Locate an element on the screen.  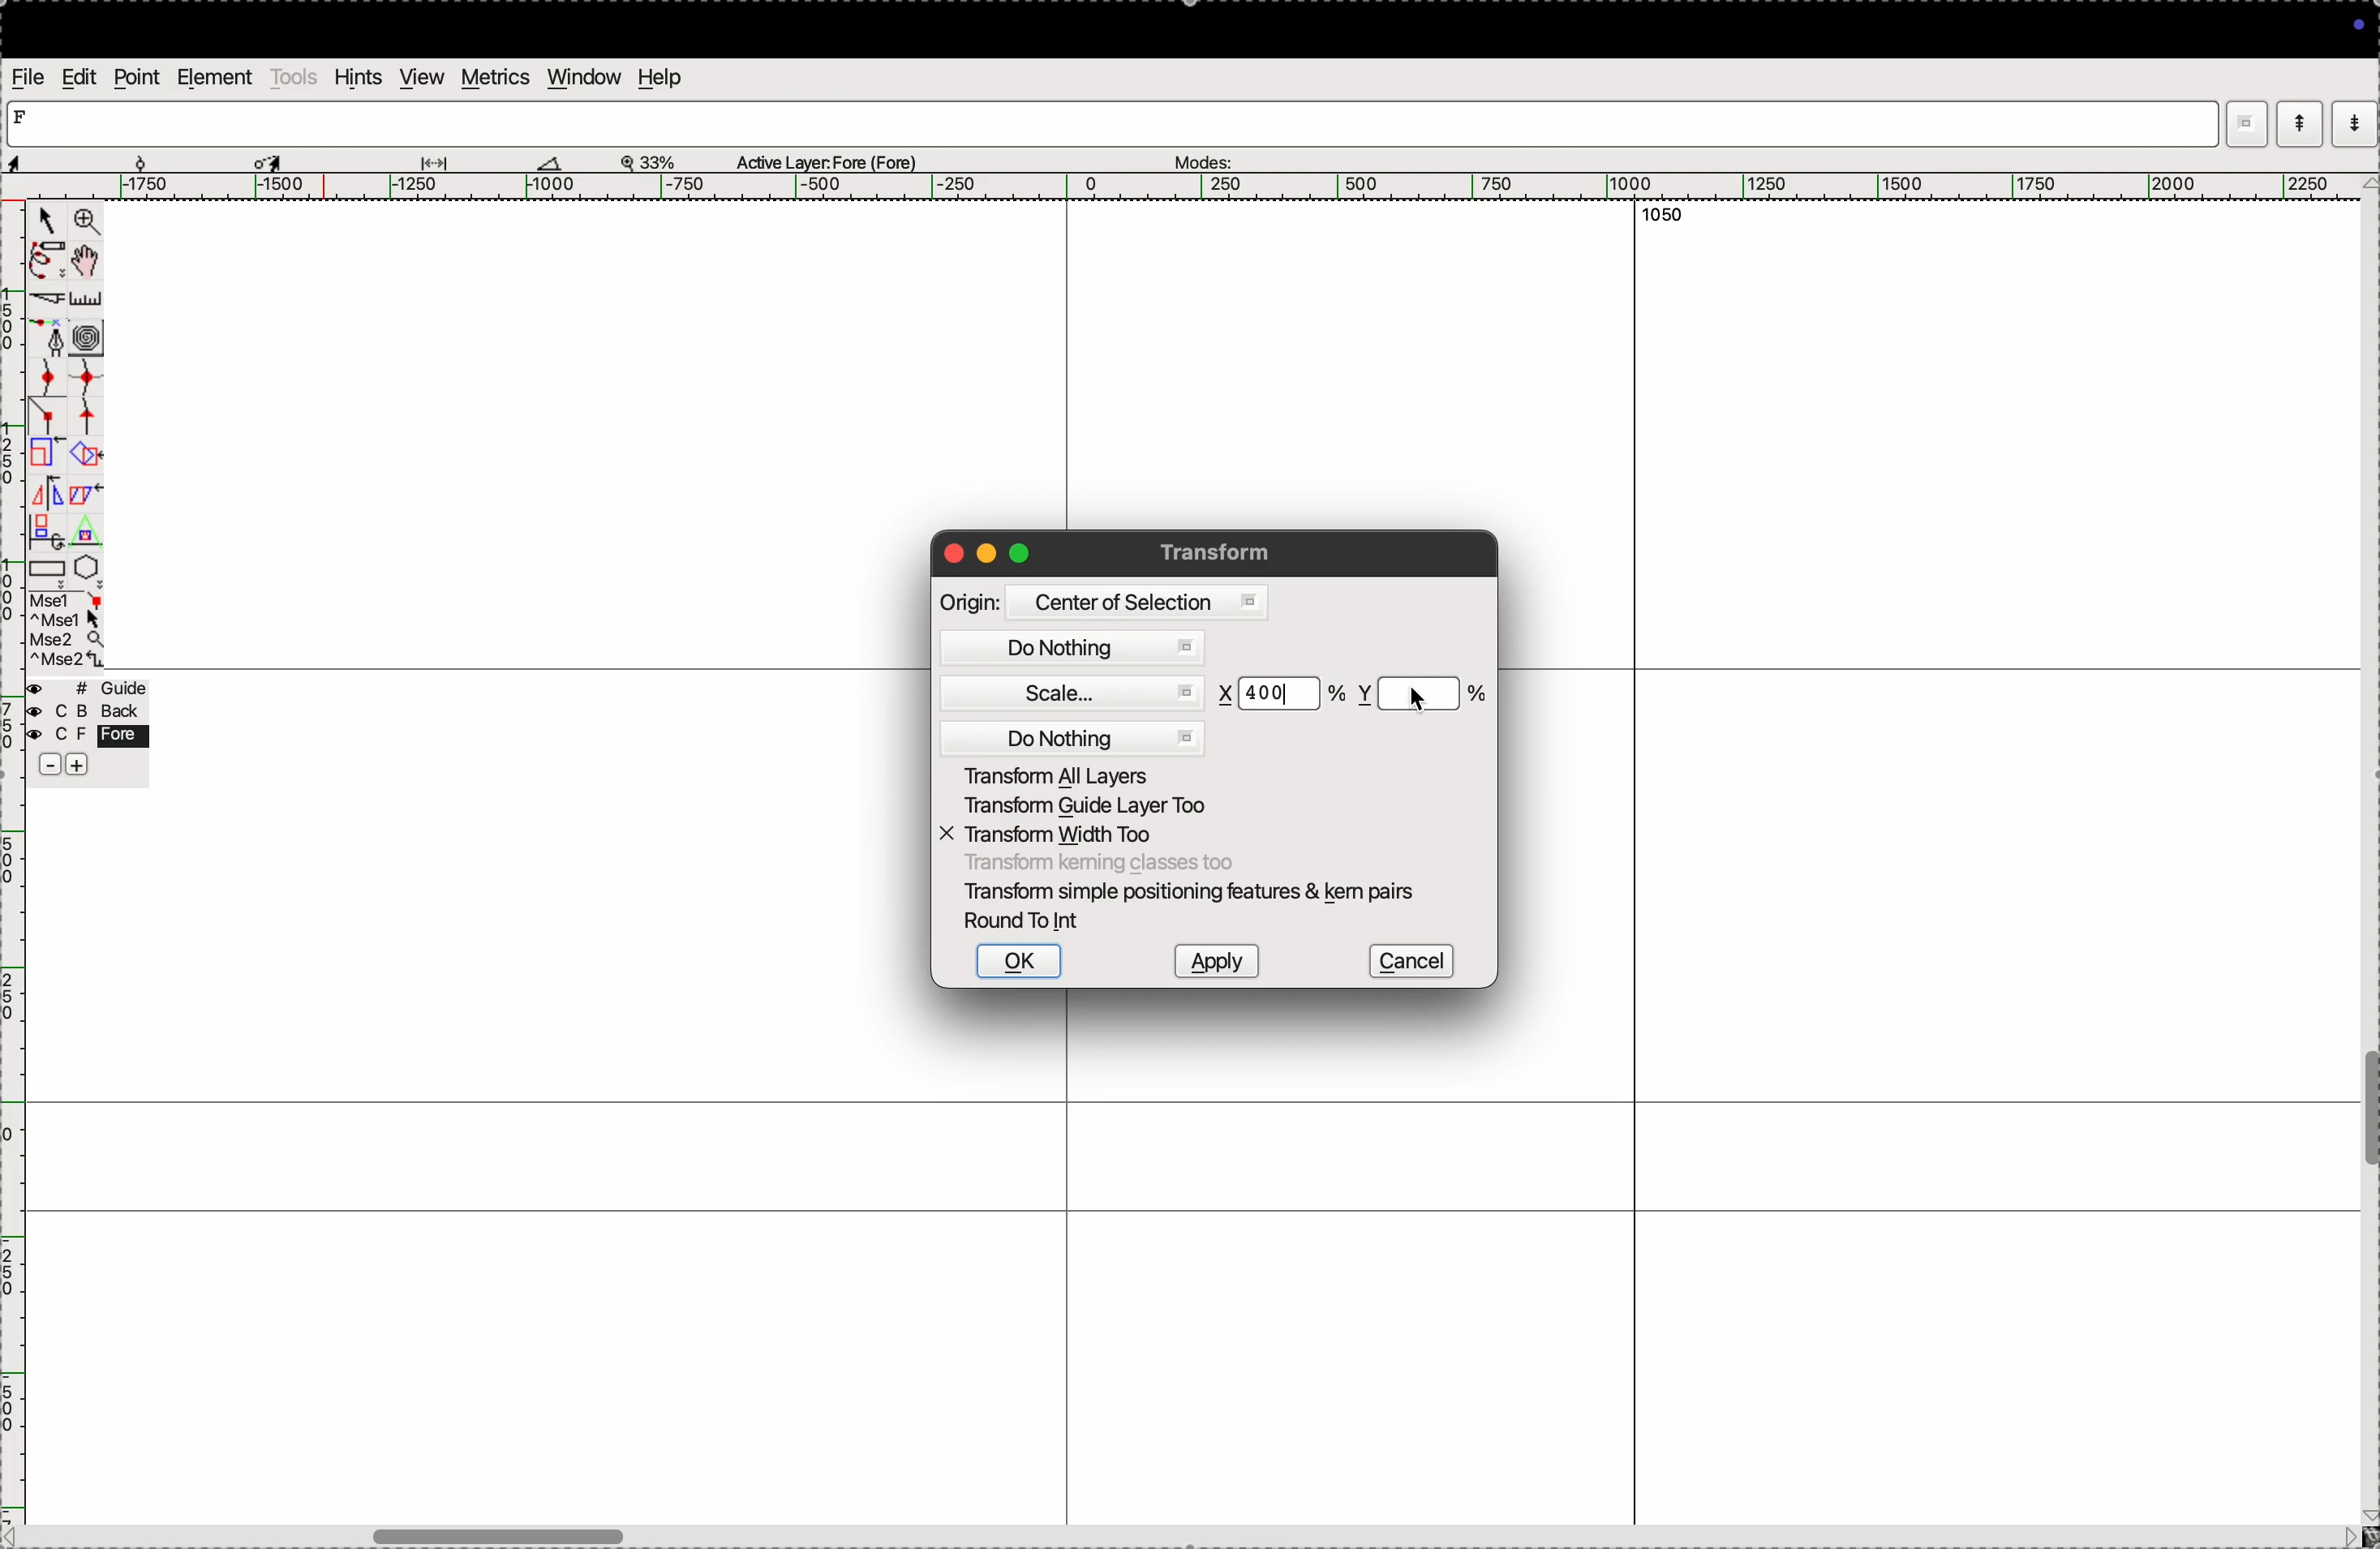
transform is located at coordinates (1222, 552).